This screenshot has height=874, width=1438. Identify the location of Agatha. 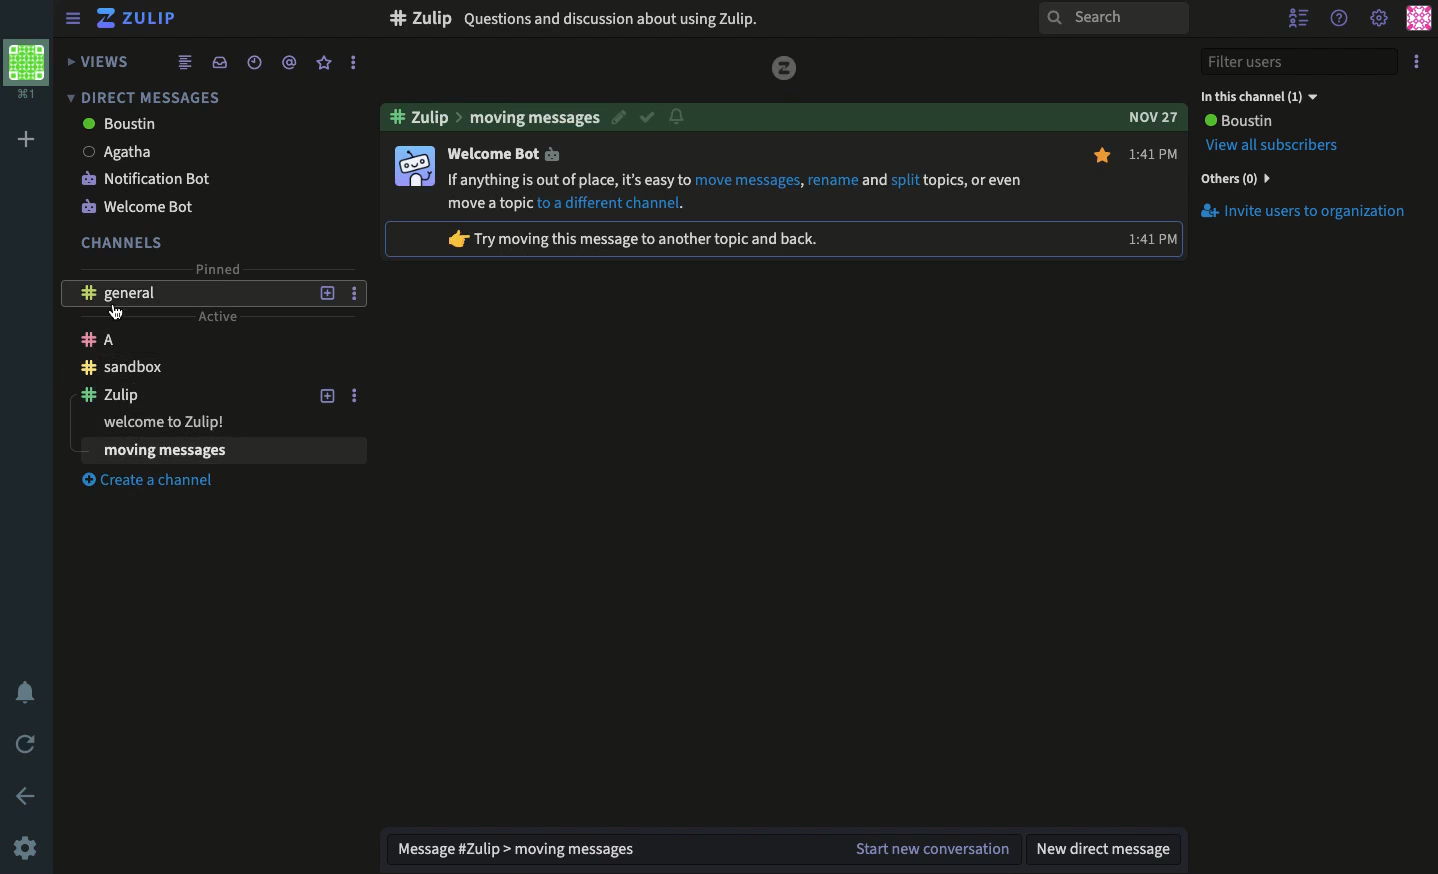
(190, 151).